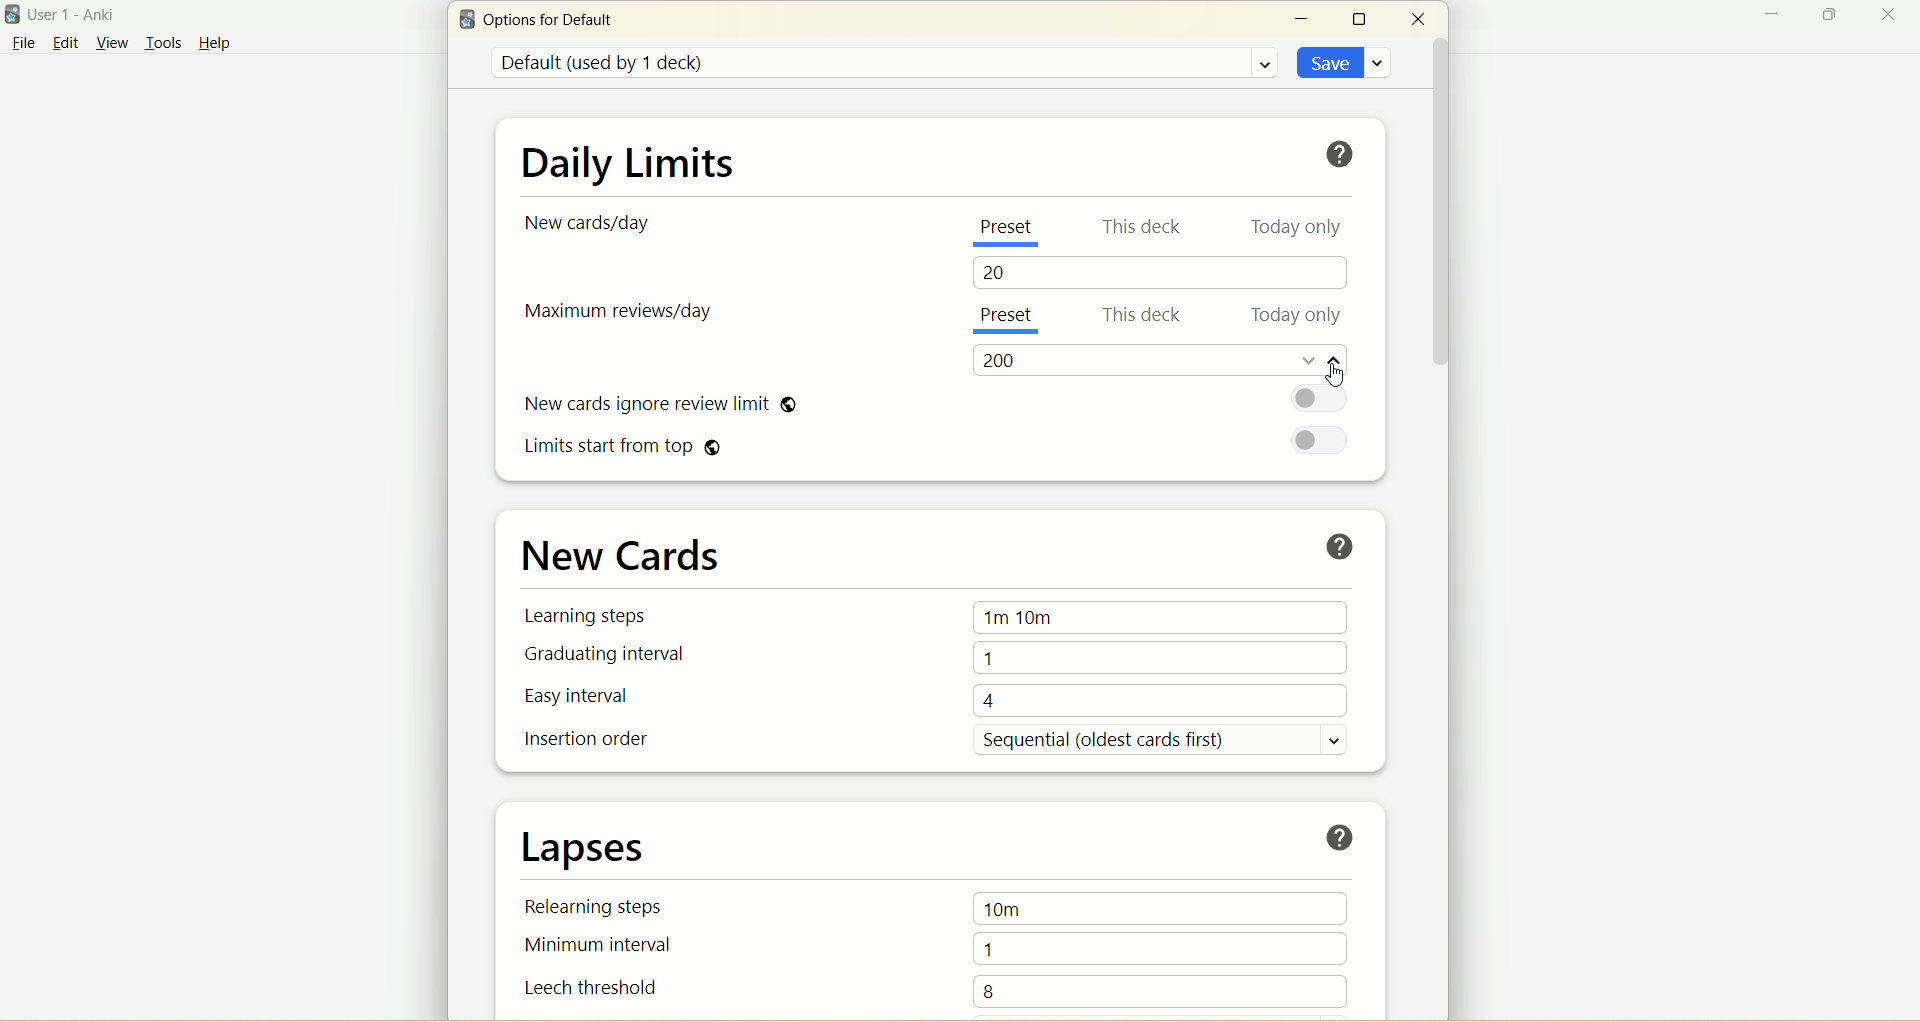 The width and height of the screenshot is (1920, 1022). Describe the element at coordinates (1016, 234) in the screenshot. I see `present` at that location.